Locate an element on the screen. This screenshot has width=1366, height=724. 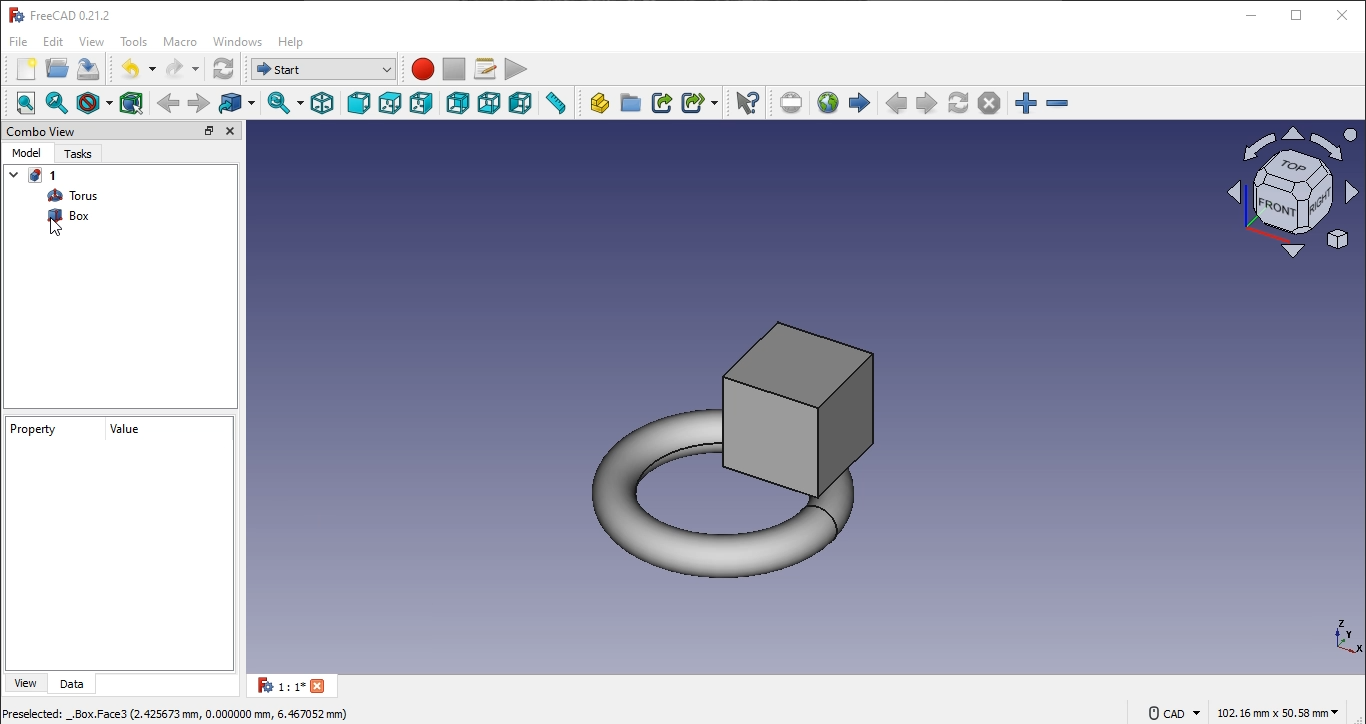
Dreselected: .Box.Face3 (2.425673 mm, 0.000000 mm, 6.467052 mm) is located at coordinates (185, 712).